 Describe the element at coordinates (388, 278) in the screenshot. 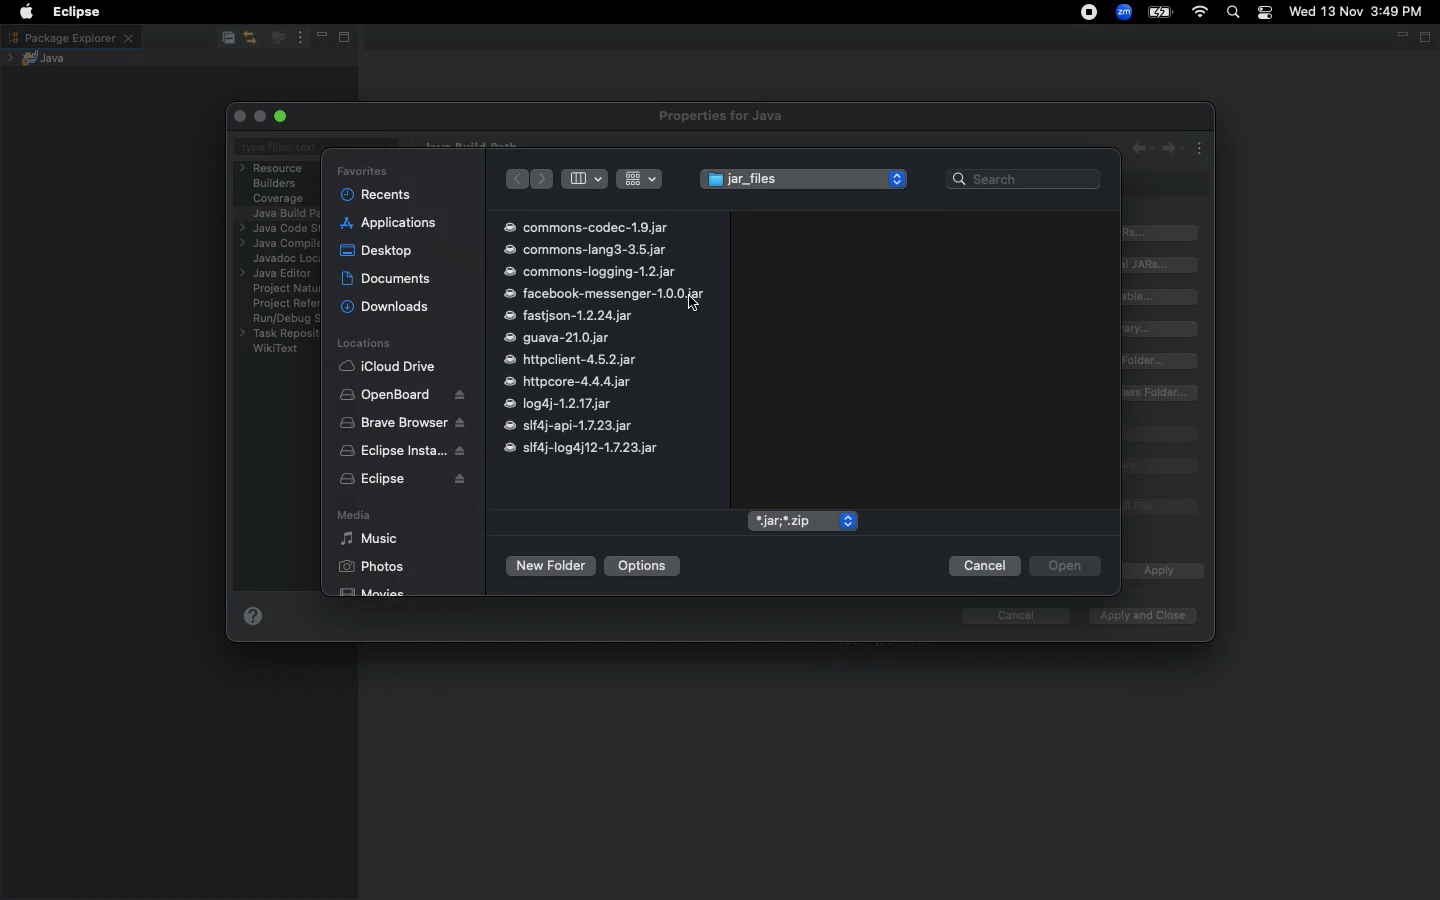

I see `Documents` at that location.